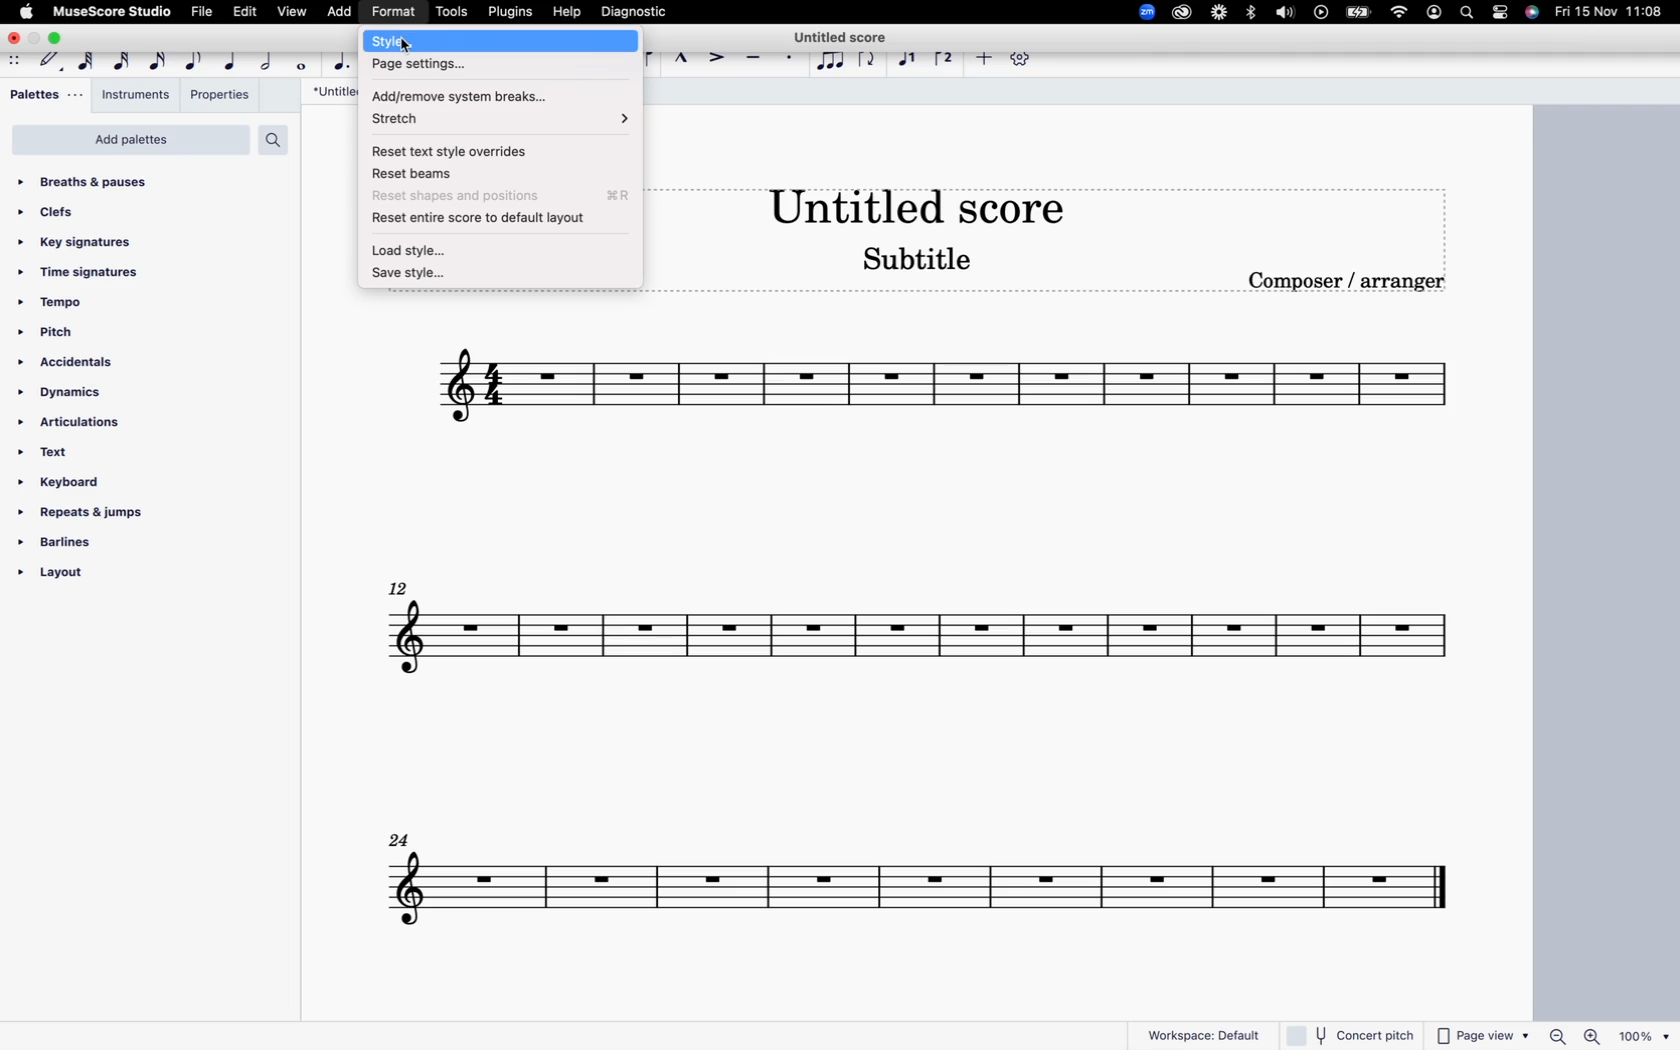  I want to click on marcatto, so click(680, 59).